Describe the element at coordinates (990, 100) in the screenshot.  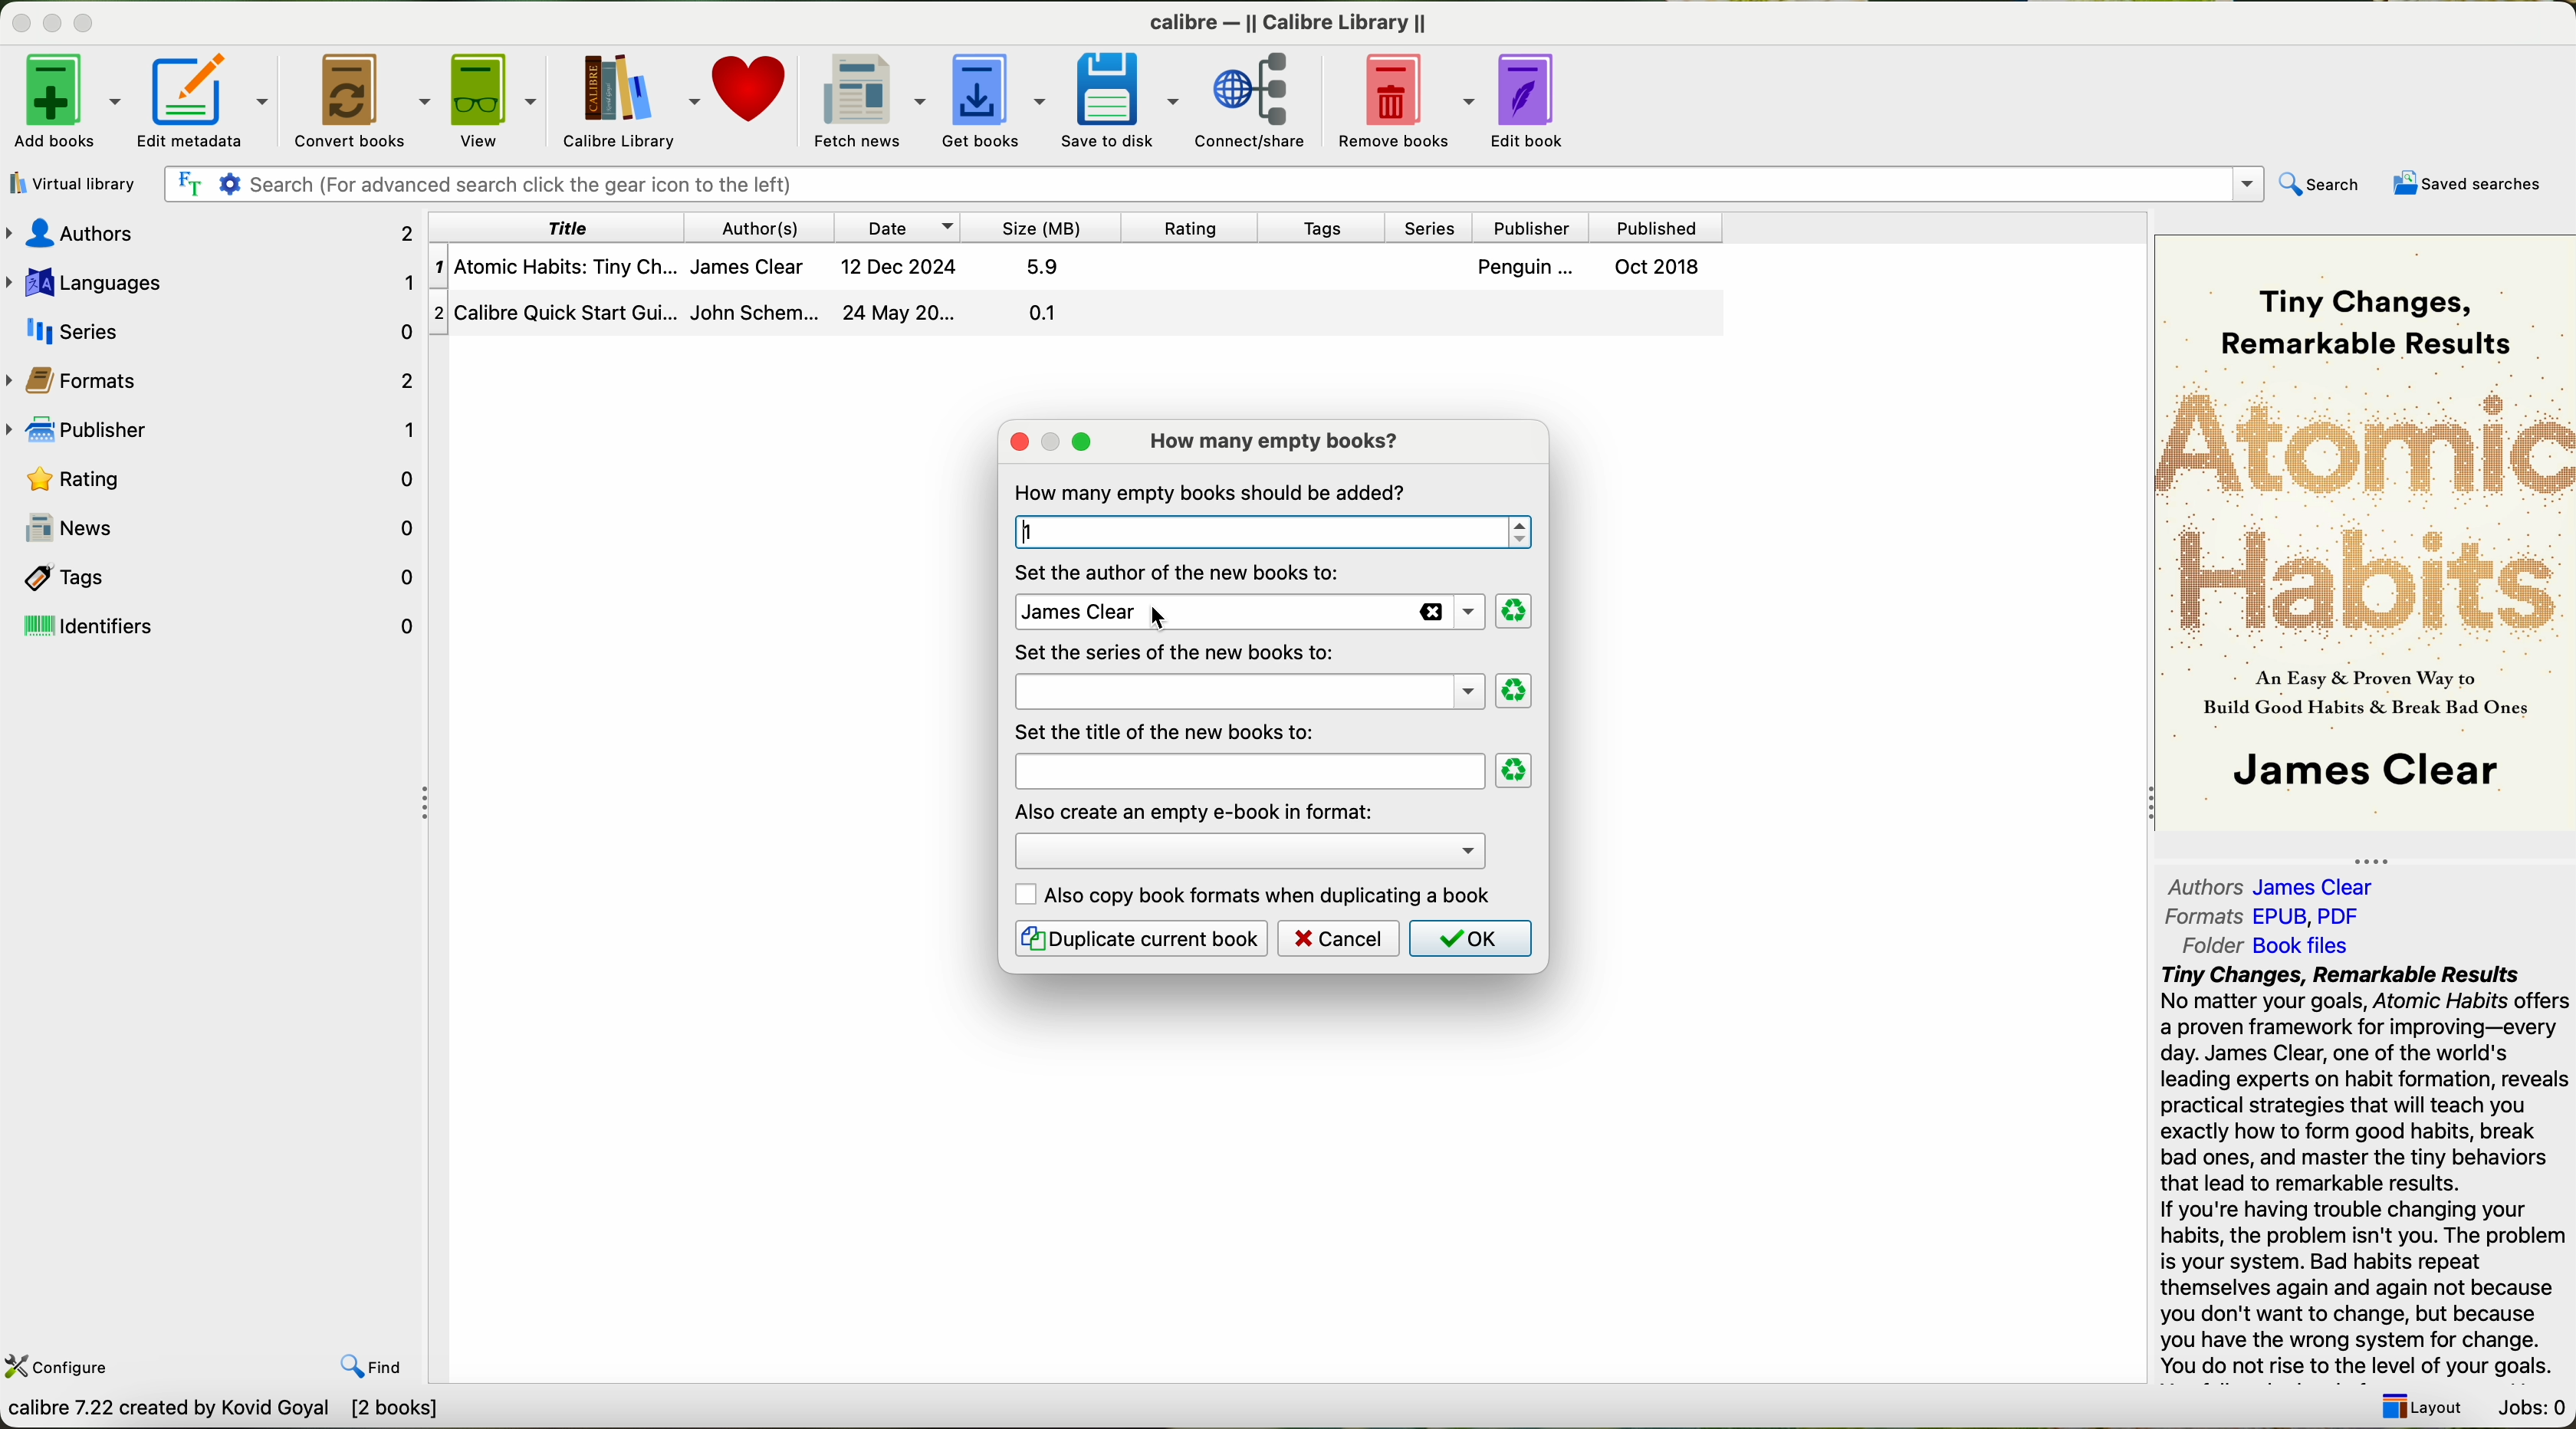
I see `get books` at that location.